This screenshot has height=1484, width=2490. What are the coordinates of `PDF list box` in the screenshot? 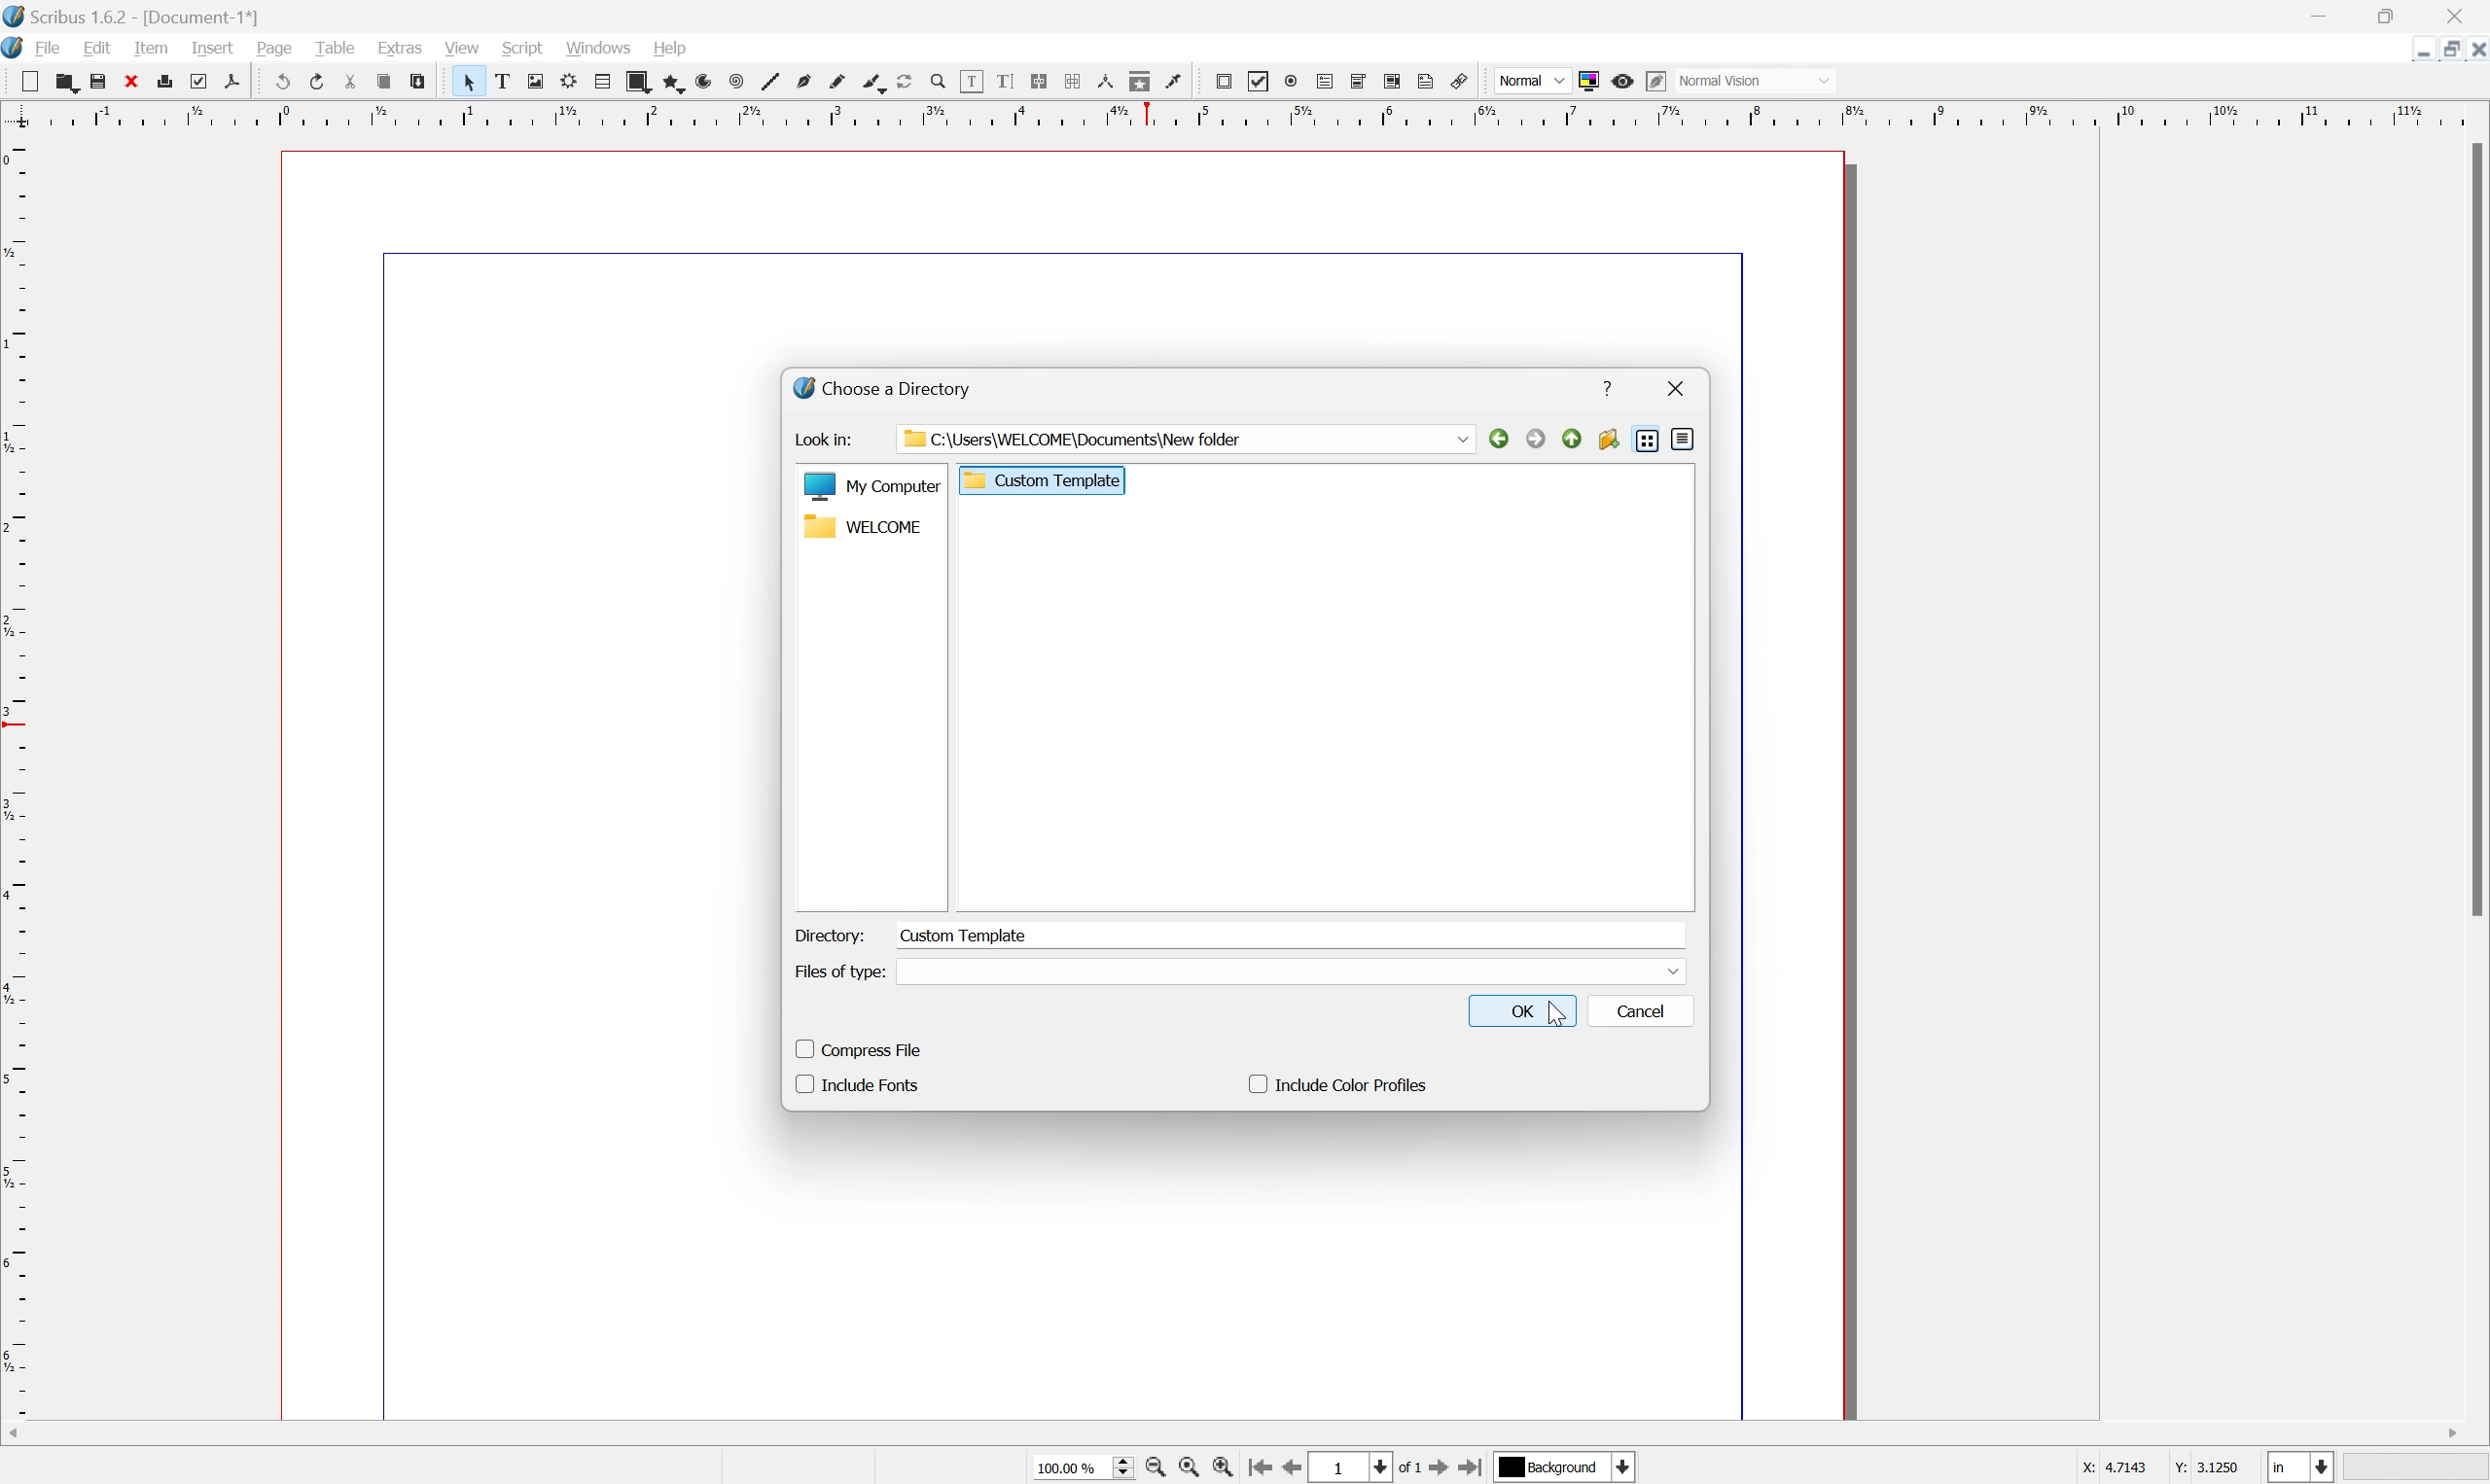 It's located at (1392, 80).